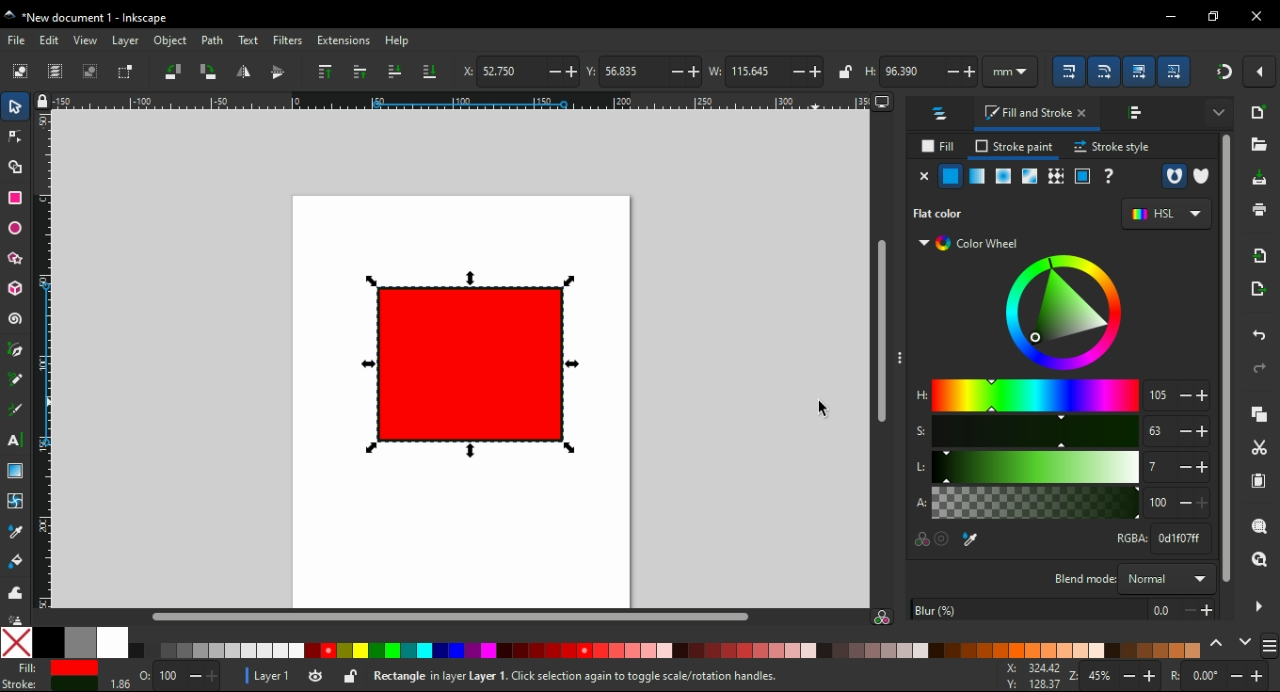 The height and width of the screenshot is (692, 1280). Describe the element at coordinates (1161, 504) in the screenshot. I see `100` at that location.